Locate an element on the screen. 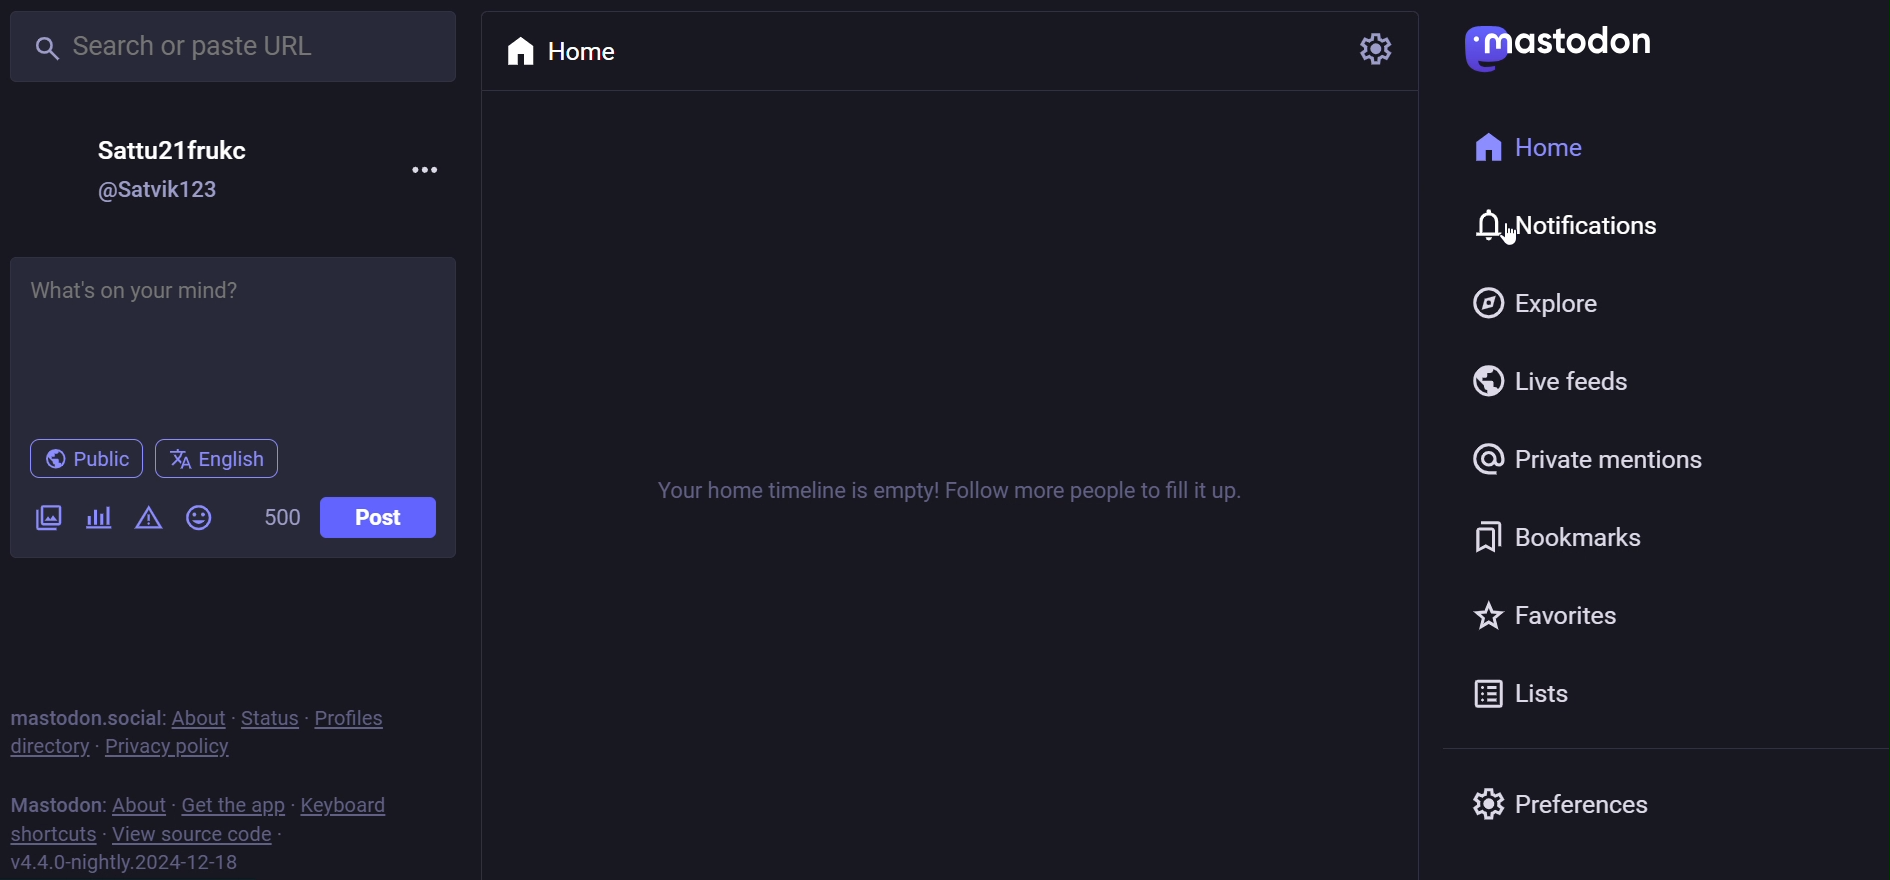 The width and height of the screenshot is (1890, 880). Sattu21frukc is located at coordinates (174, 148).